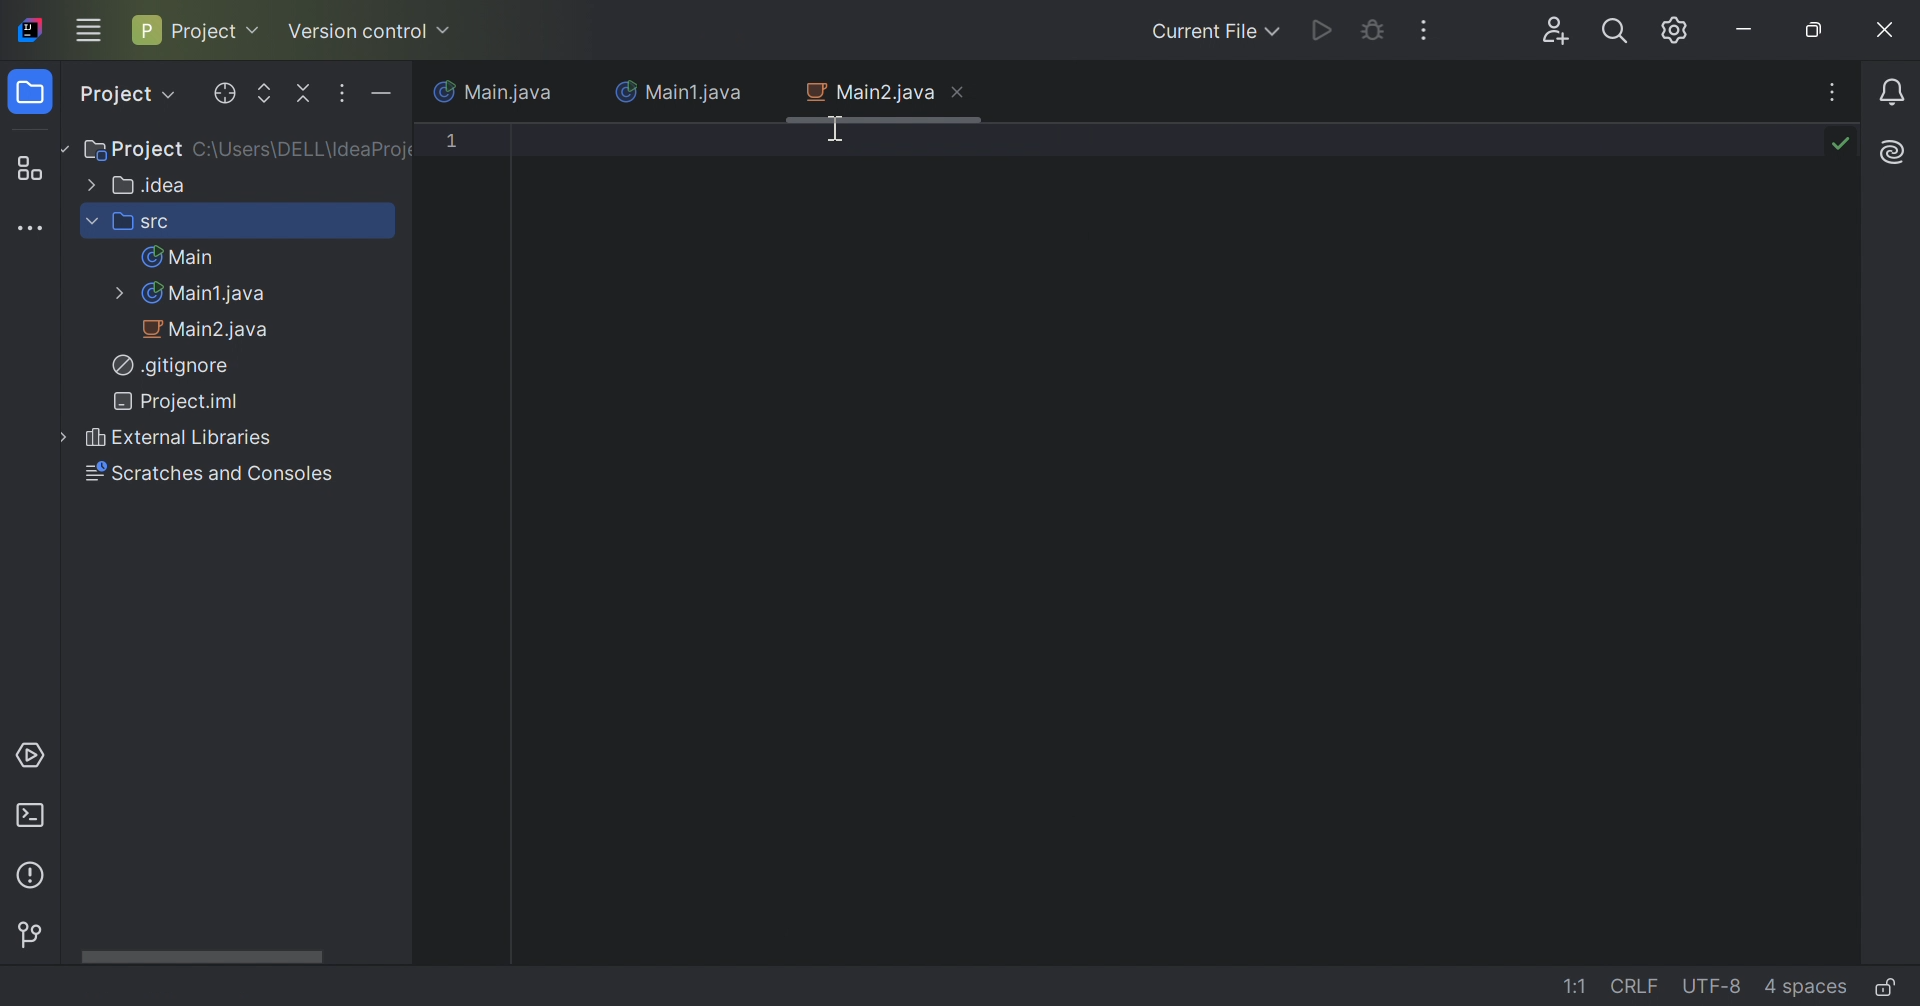 The width and height of the screenshot is (1920, 1006). I want to click on Cursor, so click(839, 129).